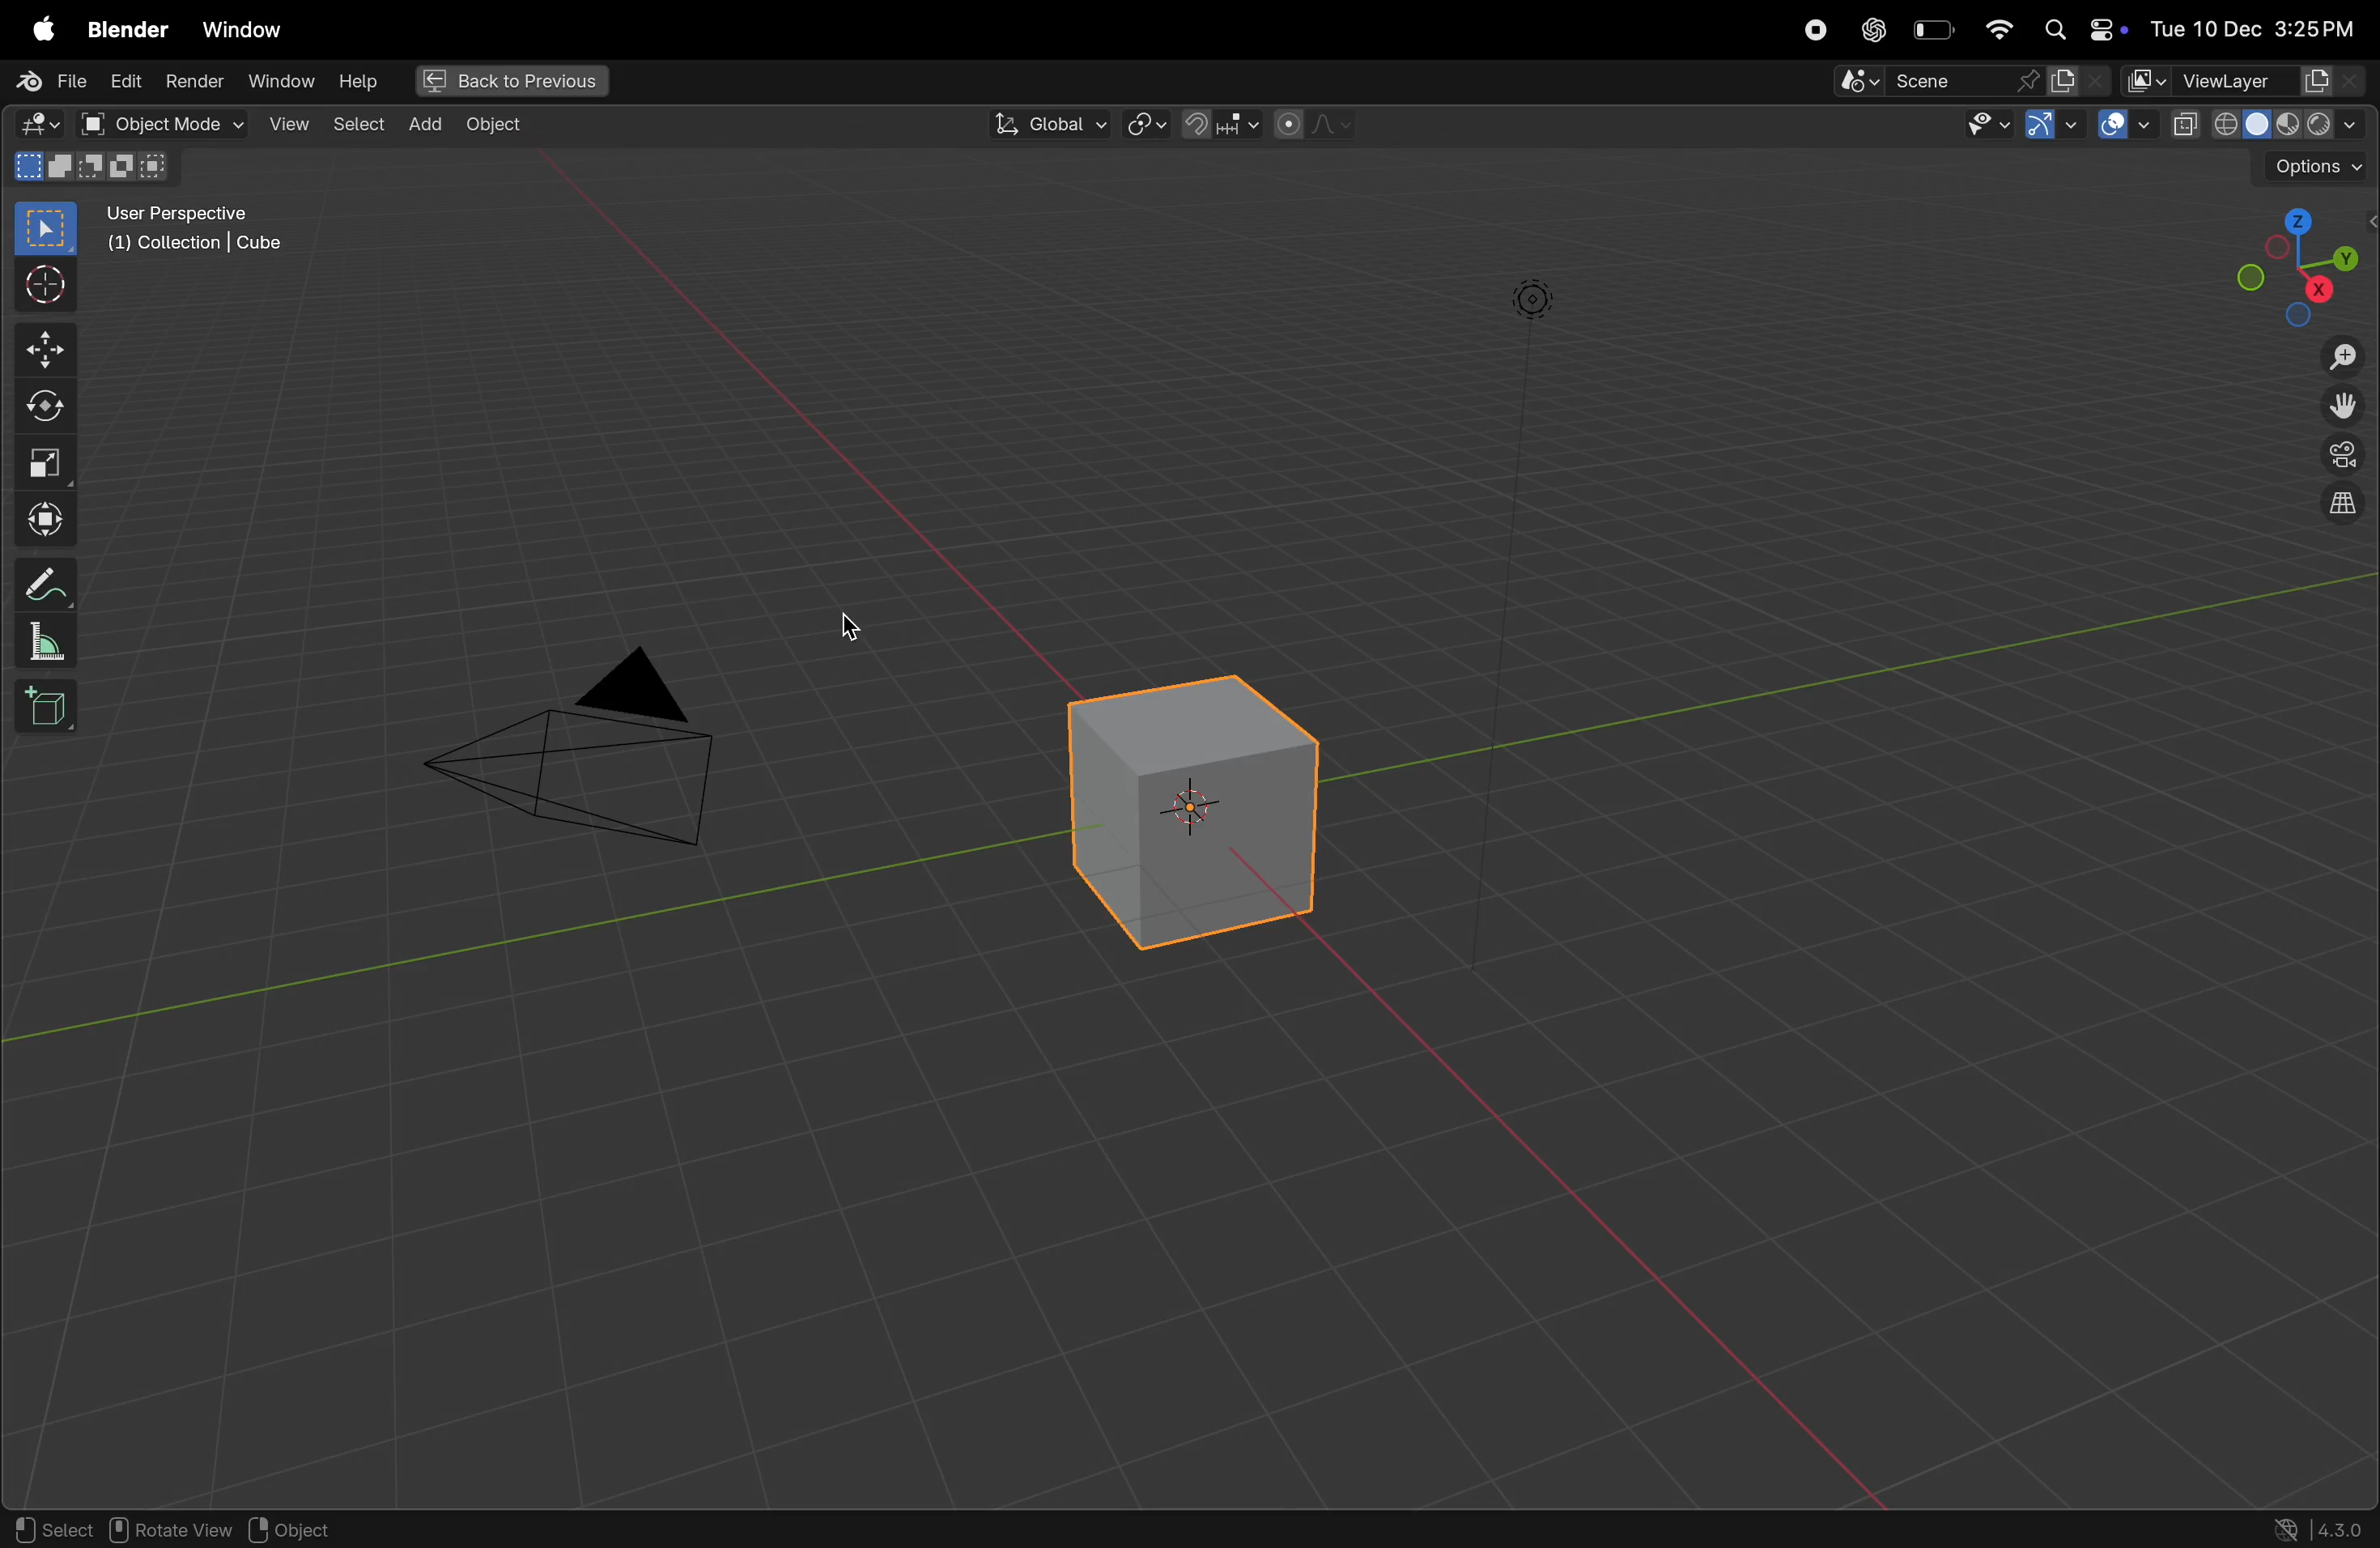 Image resolution: width=2380 pixels, height=1548 pixels. What do you see at coordinates (33, 29) in the screenshot?
I see `Apple menu` at bounding box center [33, 29].